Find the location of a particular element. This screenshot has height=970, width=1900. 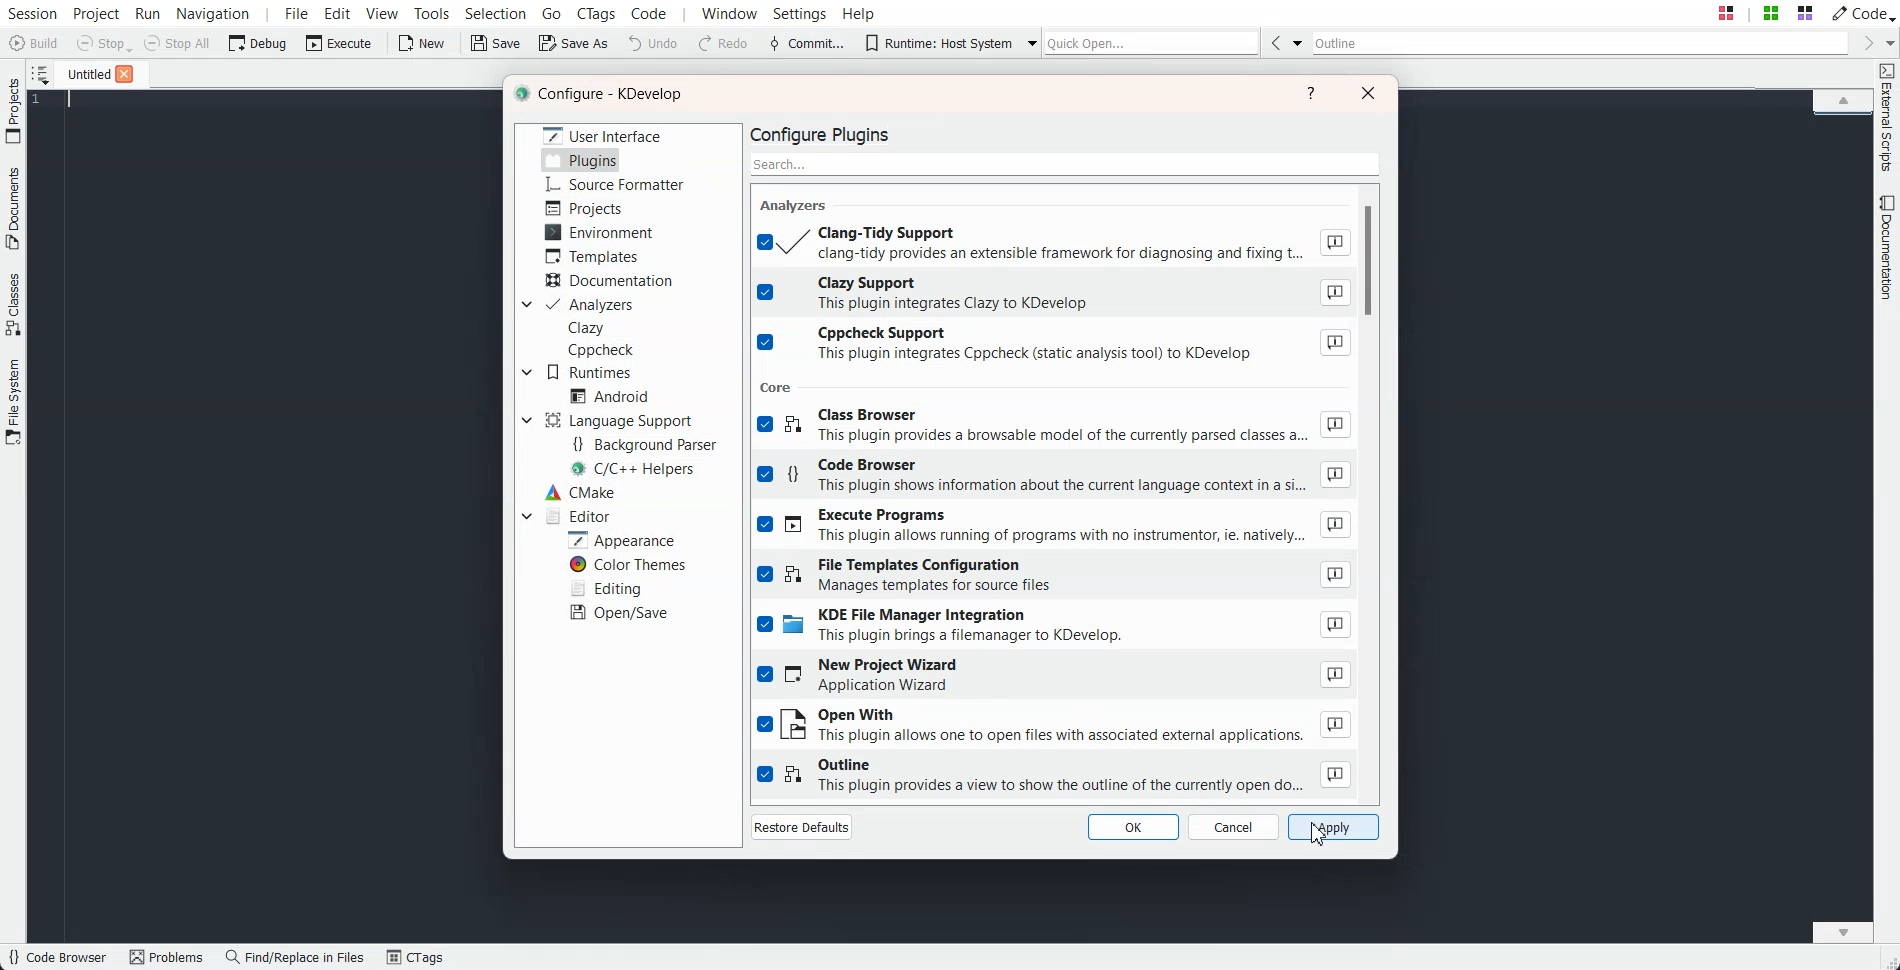

Text is located at coordinates (797, 204).